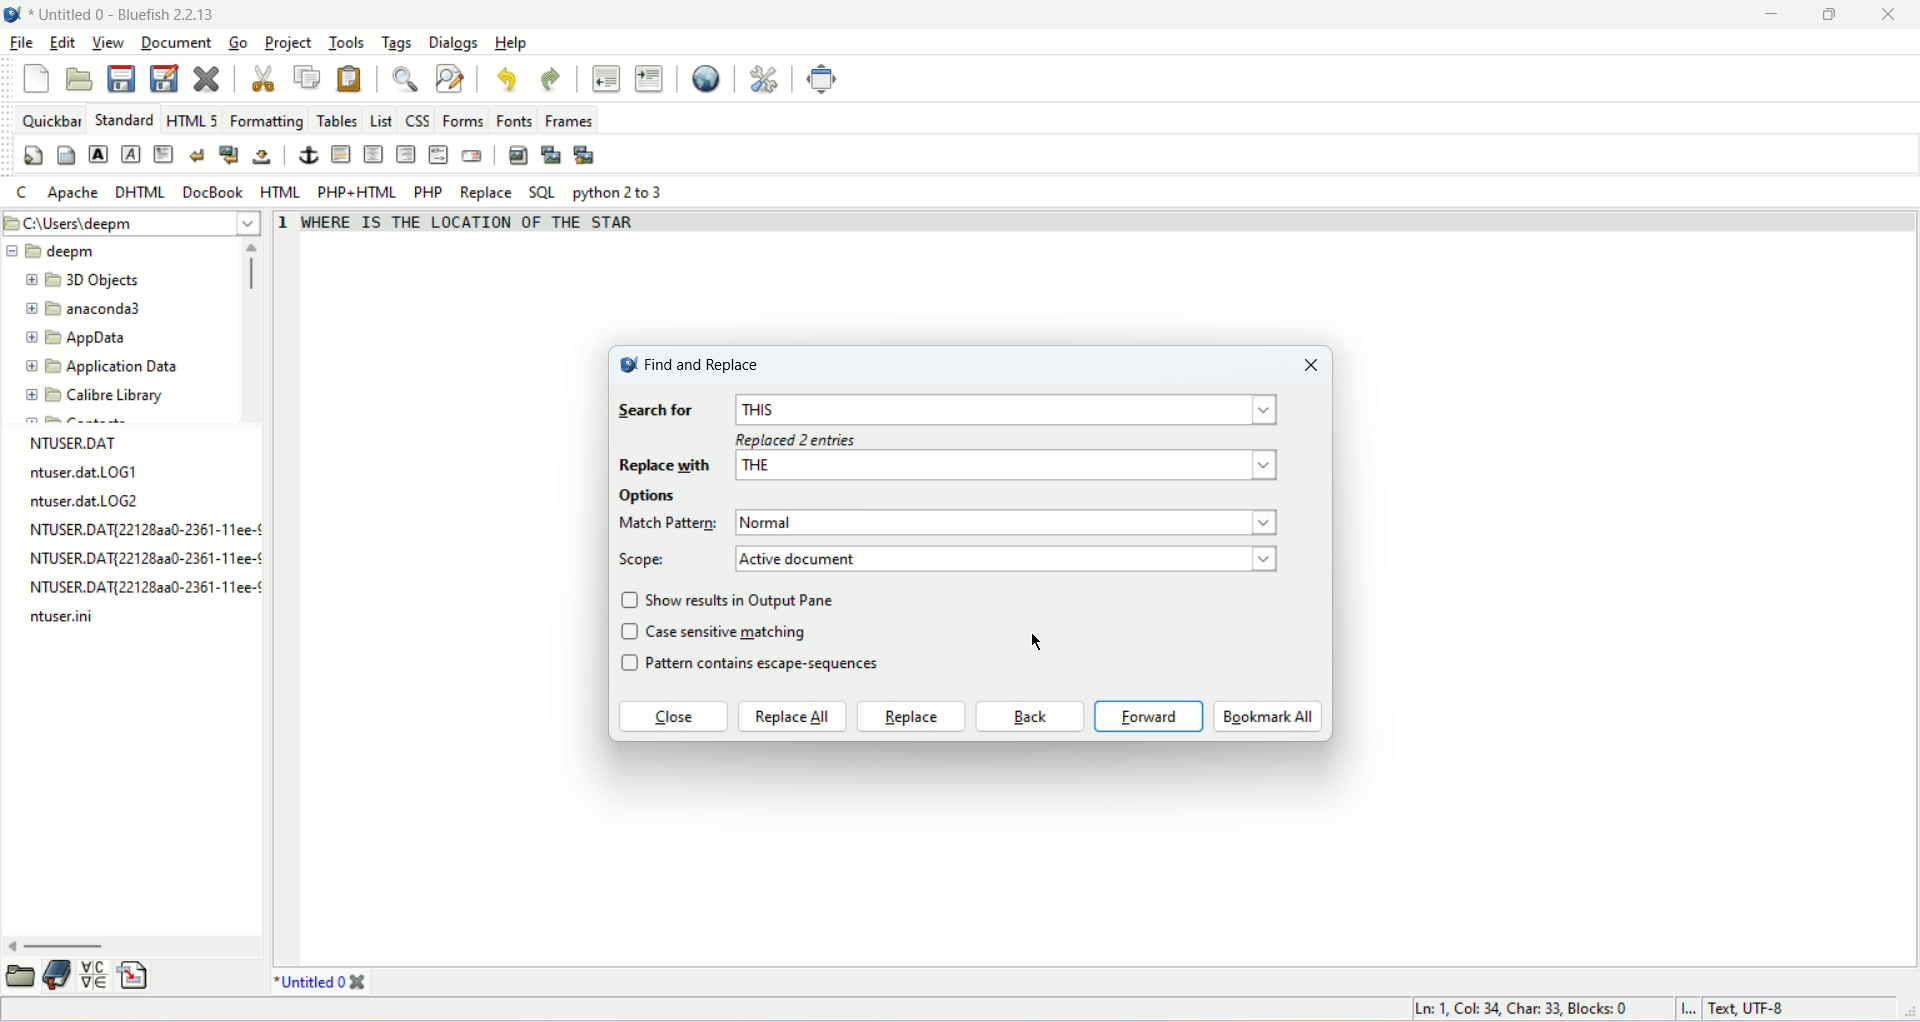 The width and height of the screenshot is (1920, 1022). Describe the element at coordinates (260, 157) in the screenshot. I see `non breaking space` at that location.